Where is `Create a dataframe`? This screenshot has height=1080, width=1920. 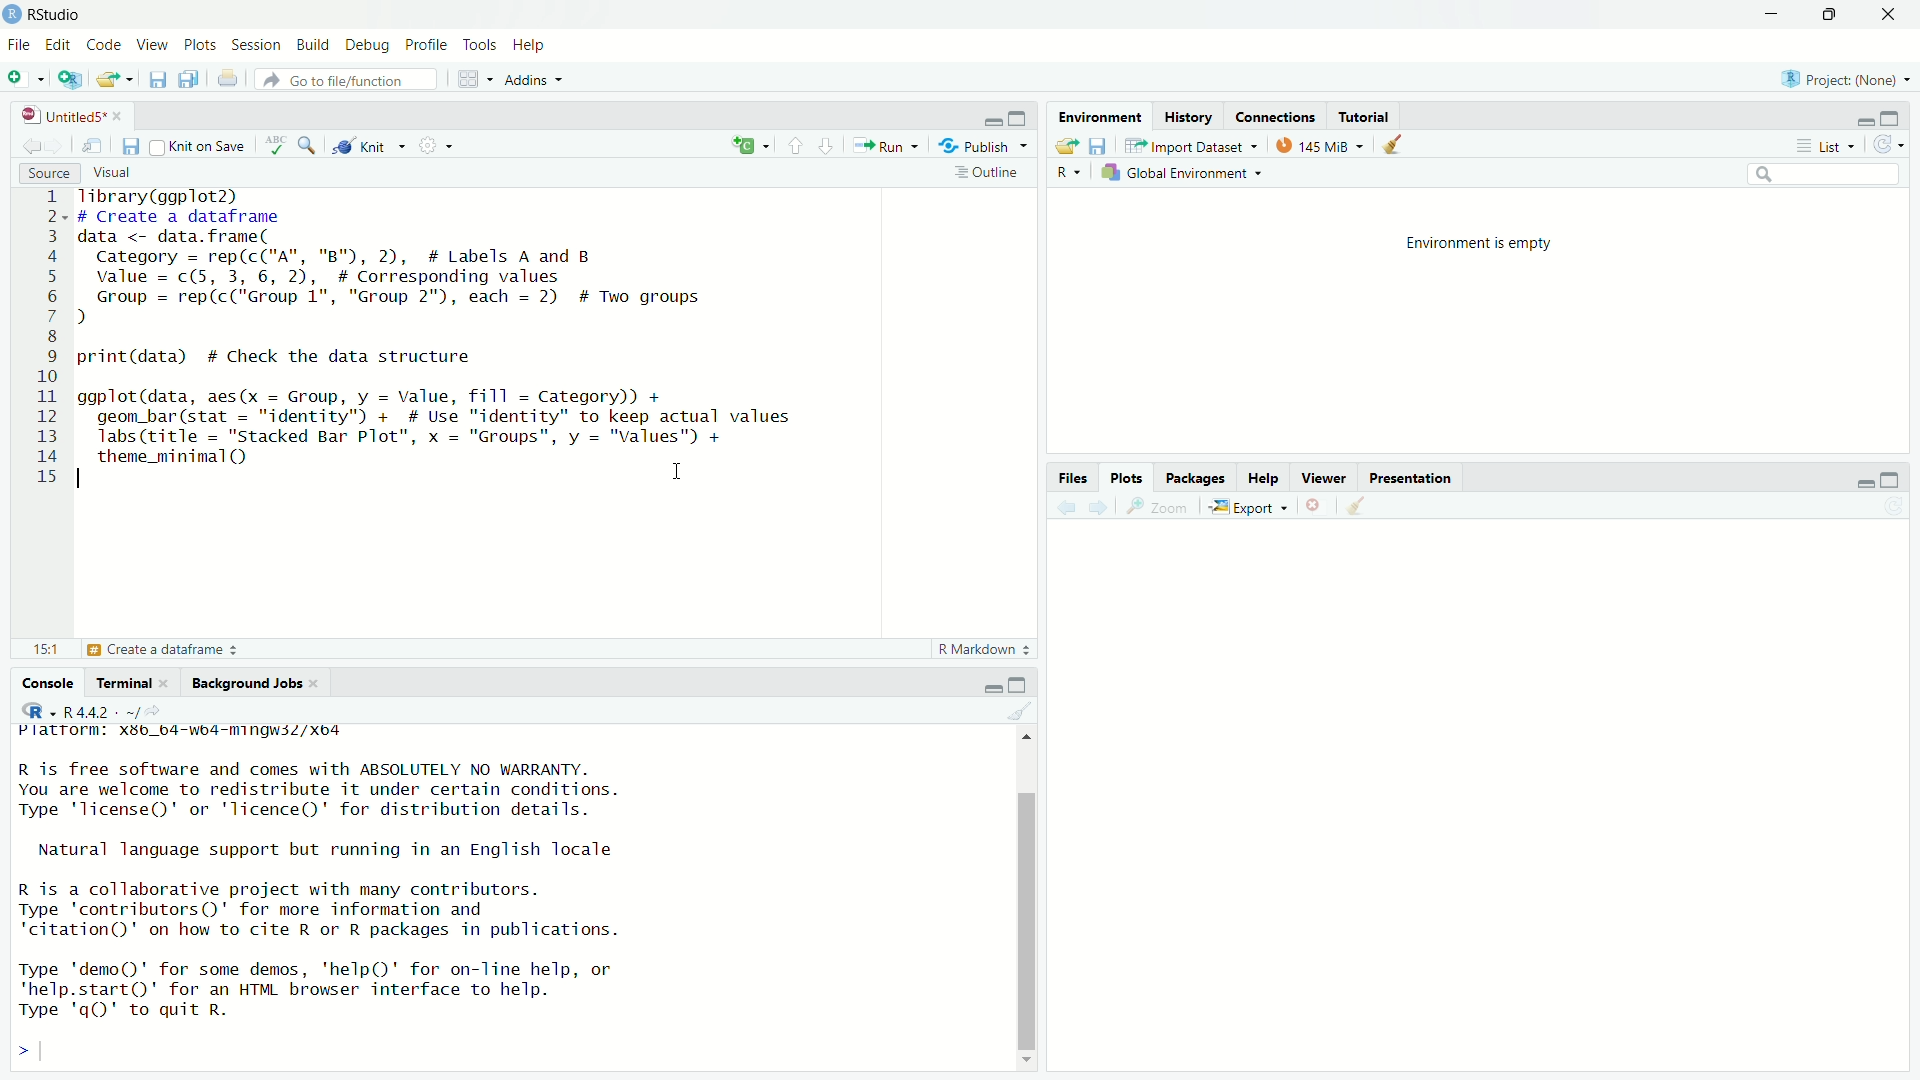
Create a dataframe is located at coordinates (161, 651).